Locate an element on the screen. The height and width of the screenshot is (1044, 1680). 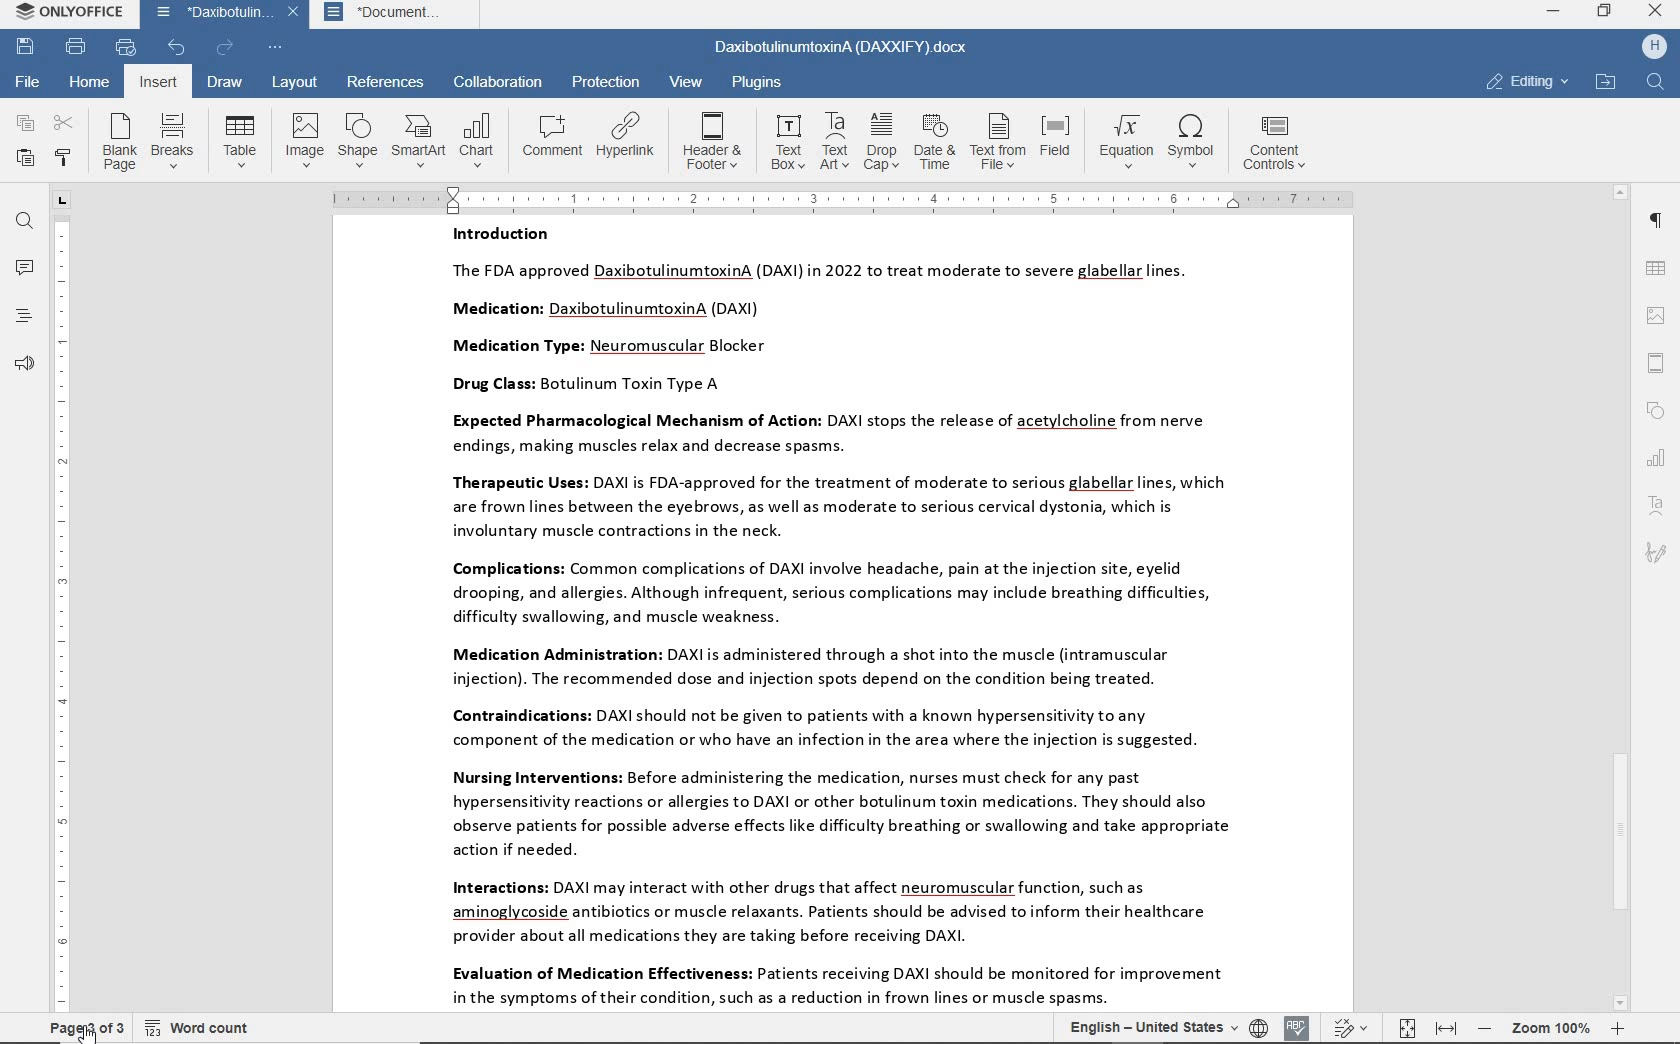
symbol is located at coordinates (1195, 143).